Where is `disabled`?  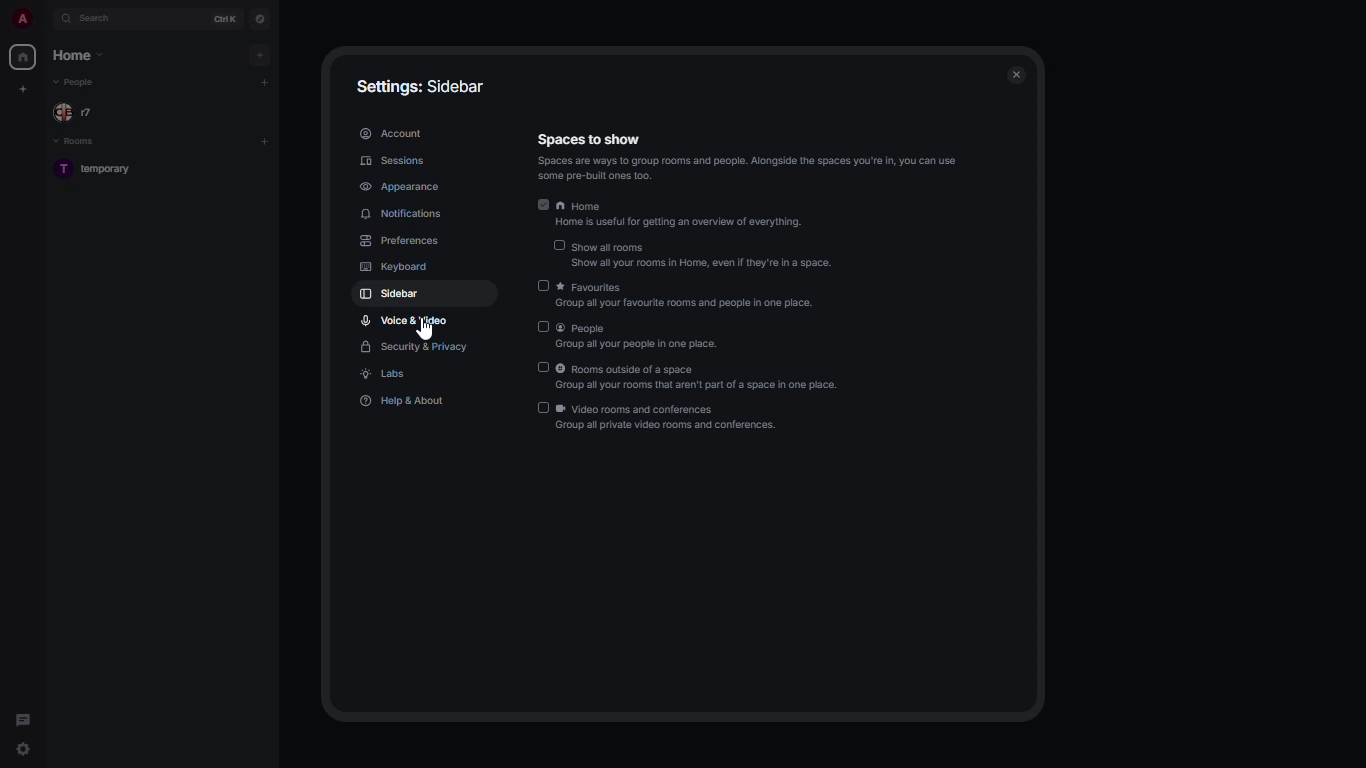
disabled is located at coordinates (545, 407).